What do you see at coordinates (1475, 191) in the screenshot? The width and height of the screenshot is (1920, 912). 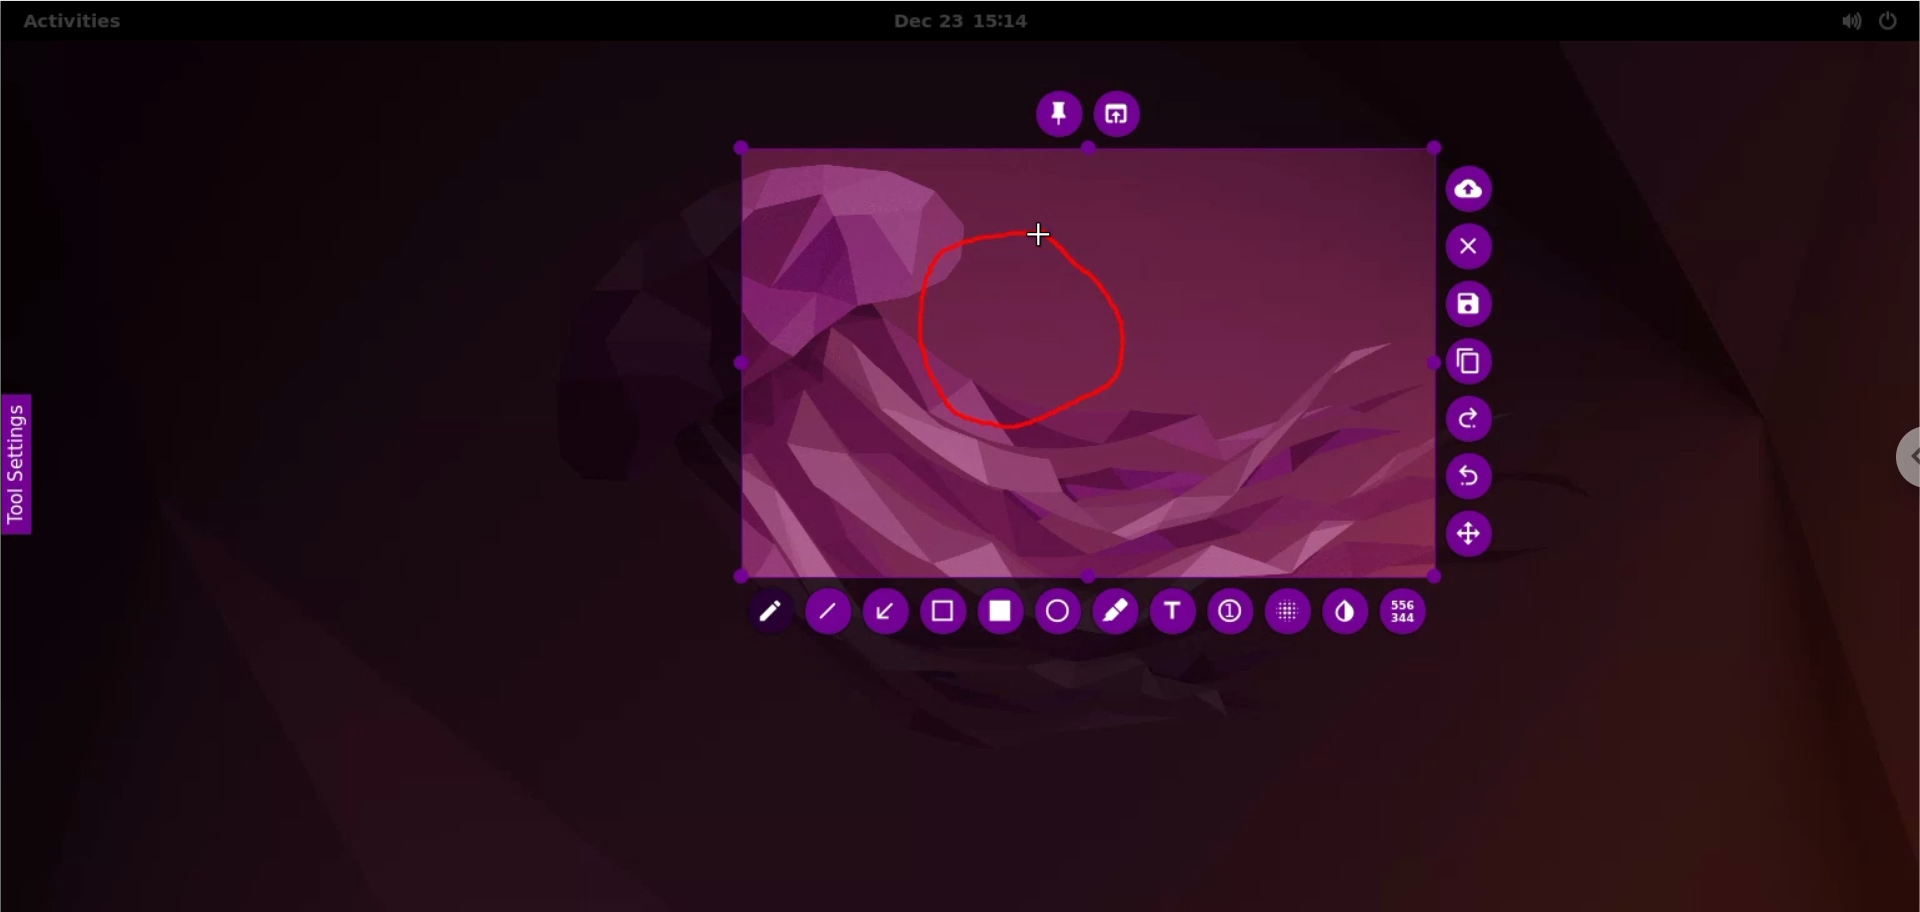 I see `upload` at bounding box center [1475, 191].